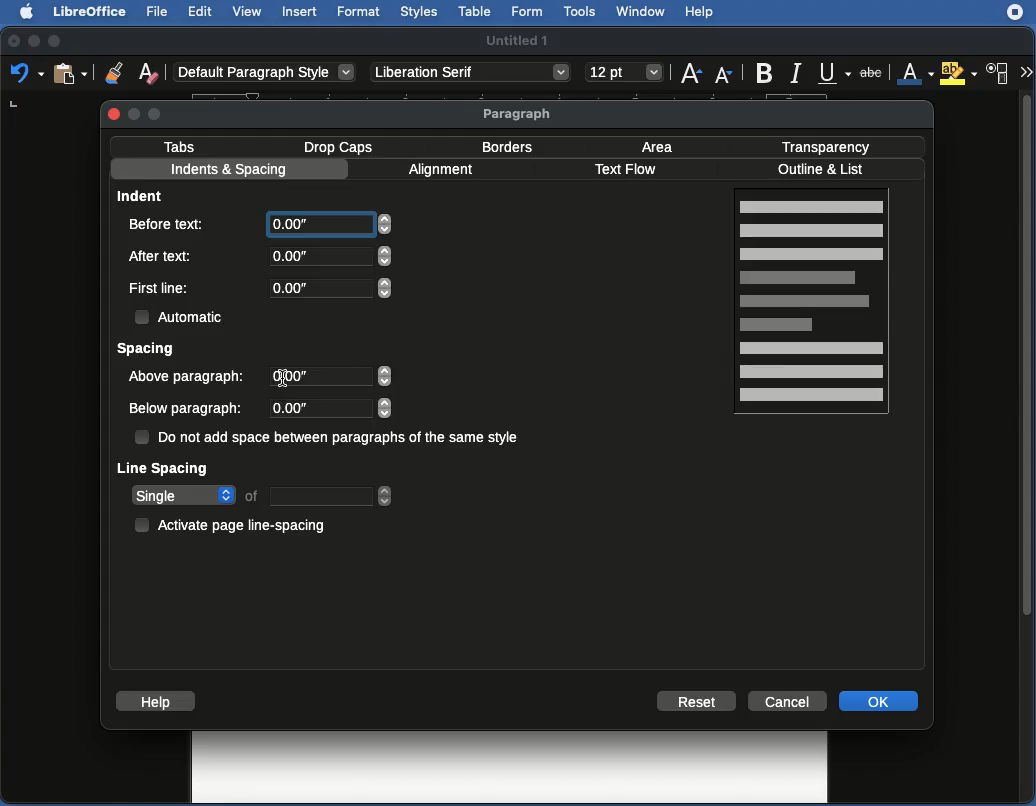 The width and height of the screenshot is (1036, 806). I want to click on Undo, so click(26, 74).